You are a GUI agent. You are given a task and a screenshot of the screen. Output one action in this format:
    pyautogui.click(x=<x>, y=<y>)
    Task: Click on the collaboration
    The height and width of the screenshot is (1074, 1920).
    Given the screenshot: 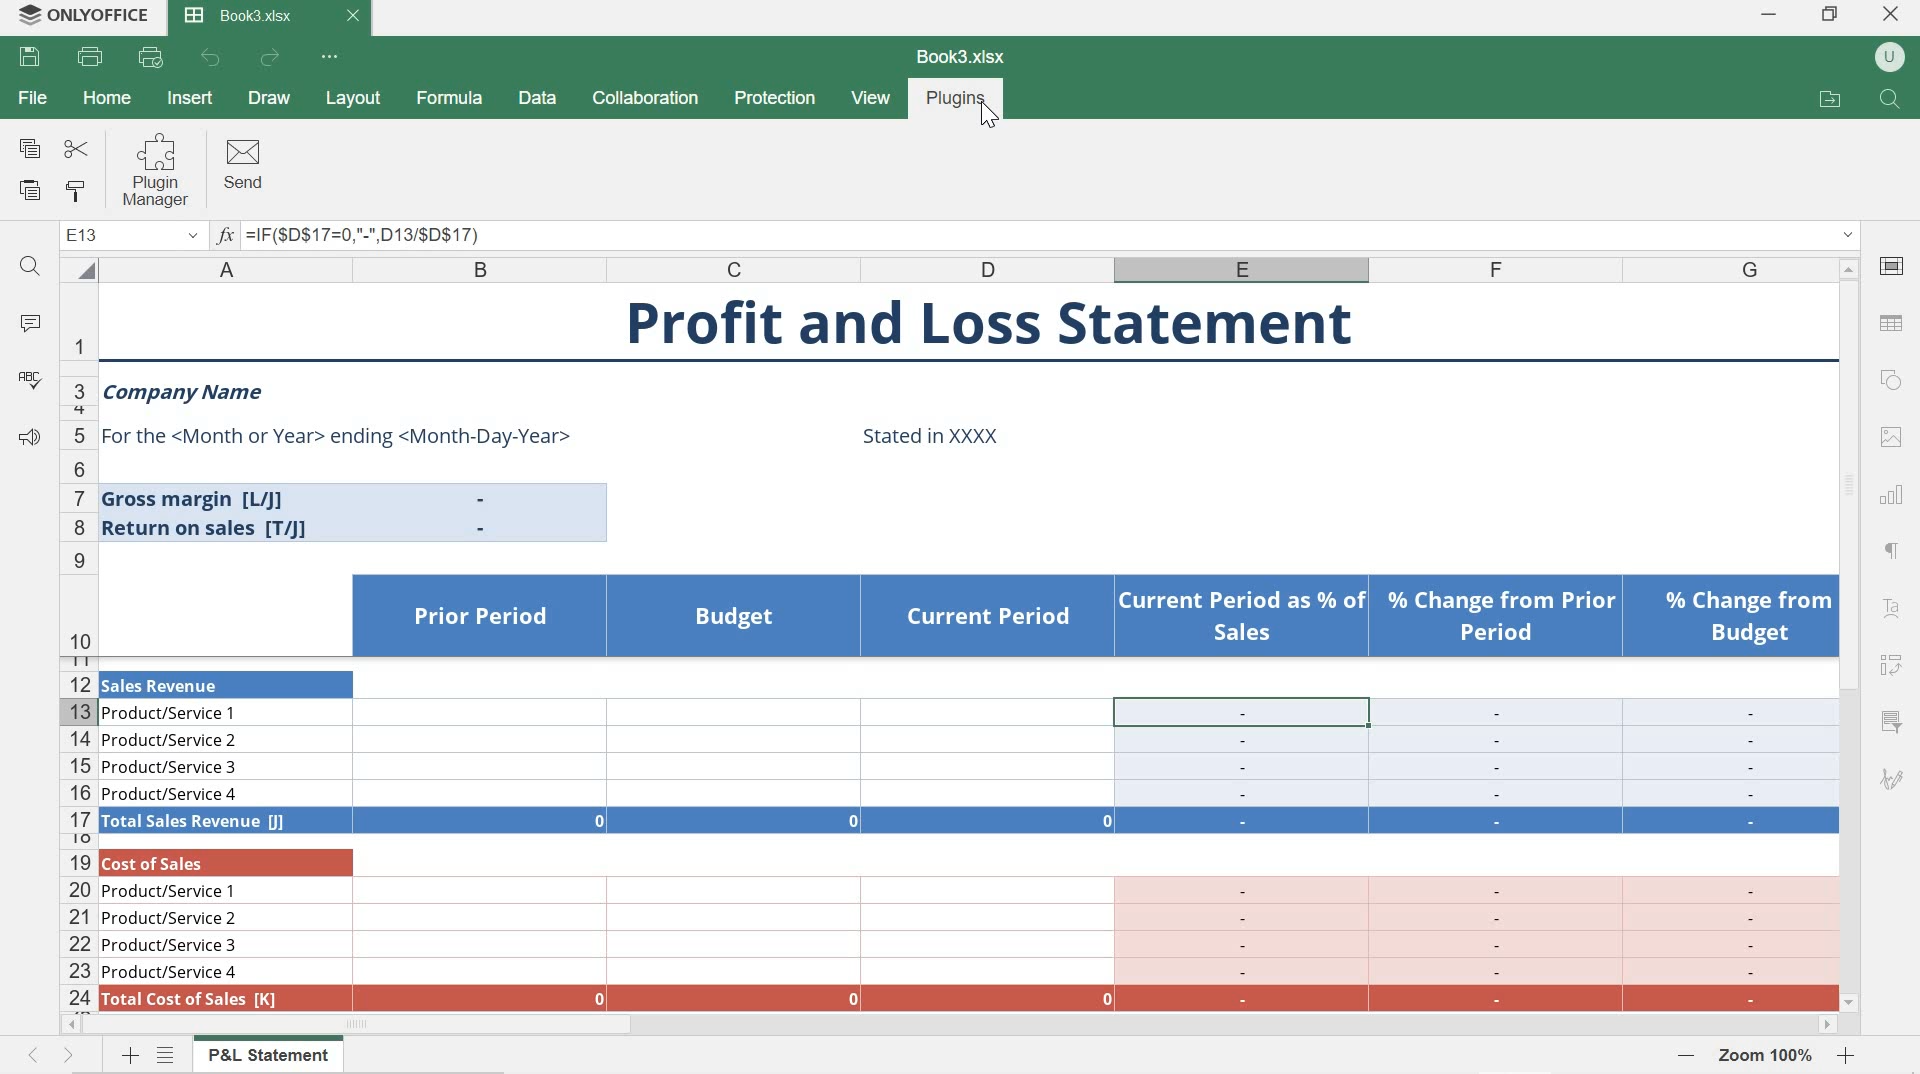 What is the action you would take?
    pyautogui.click(x=644, y=97)
    